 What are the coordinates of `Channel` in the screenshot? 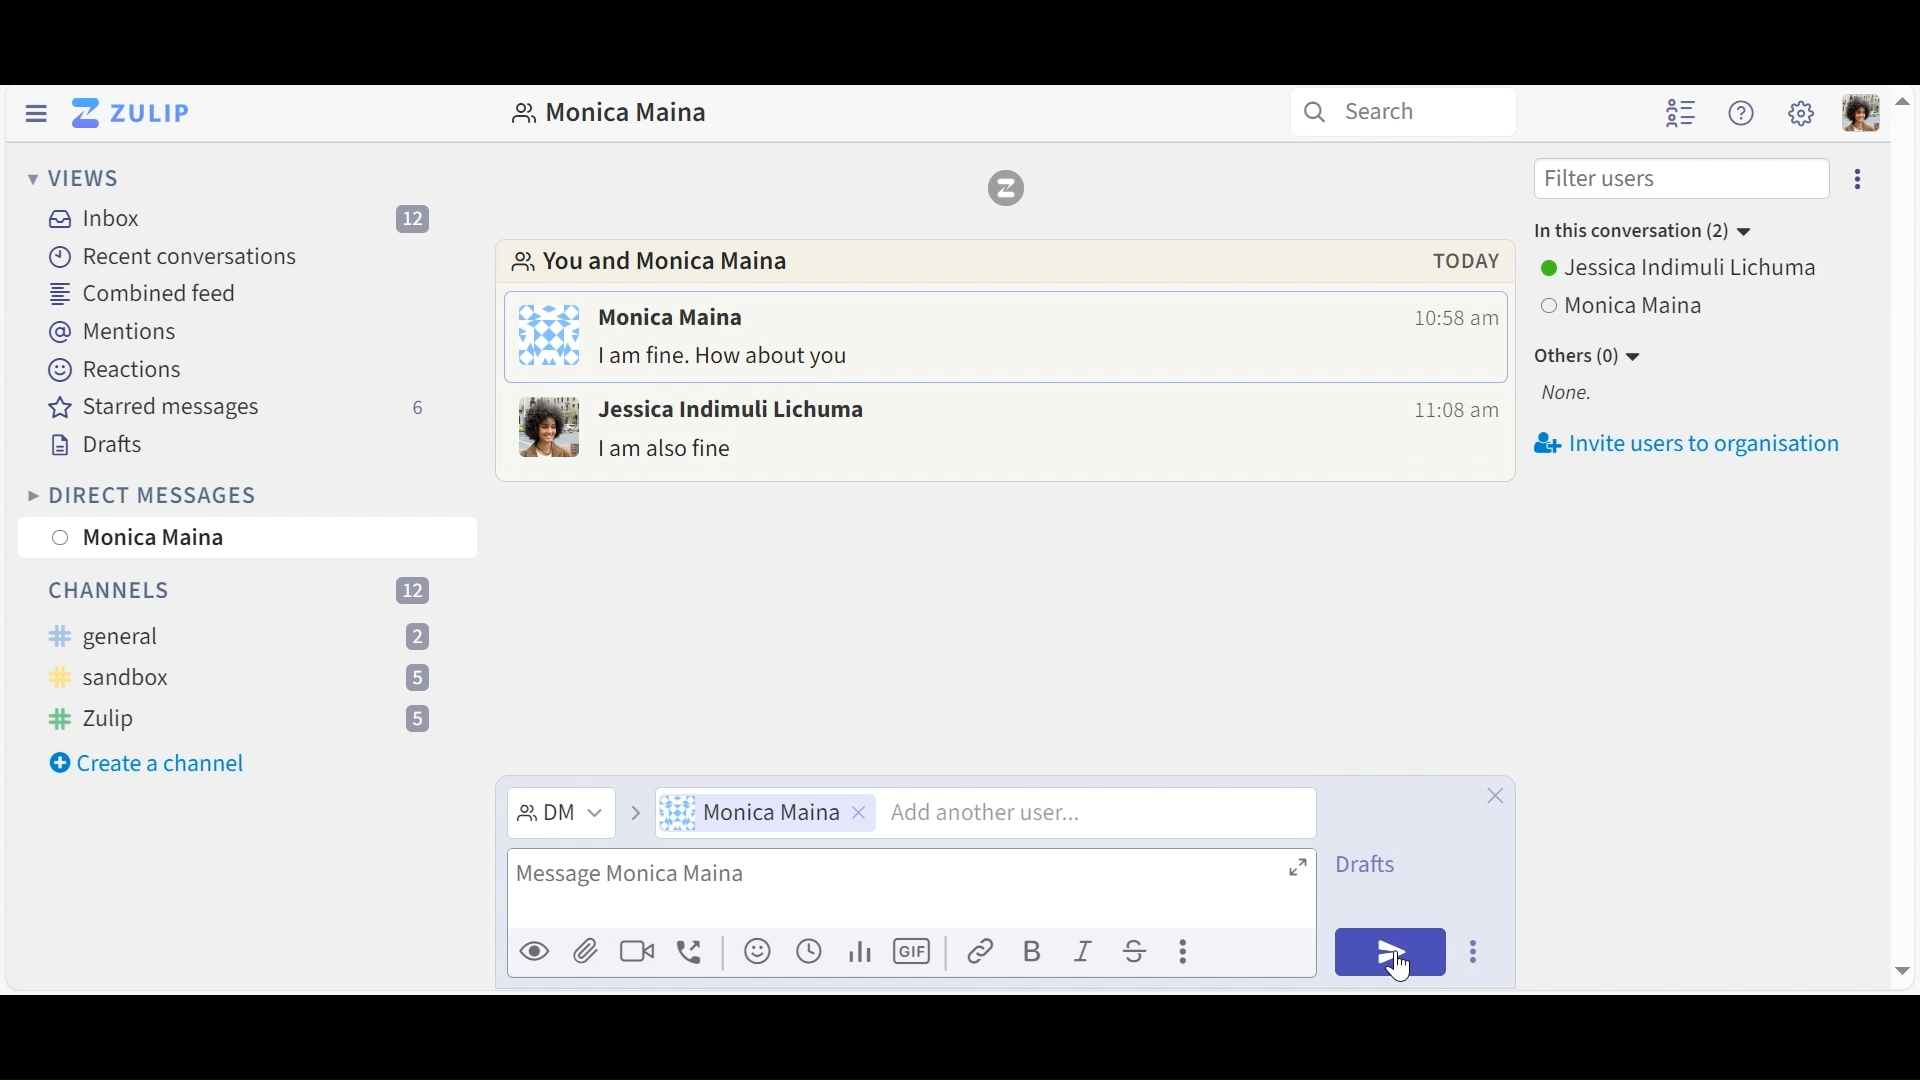 It's located at (239, 721).